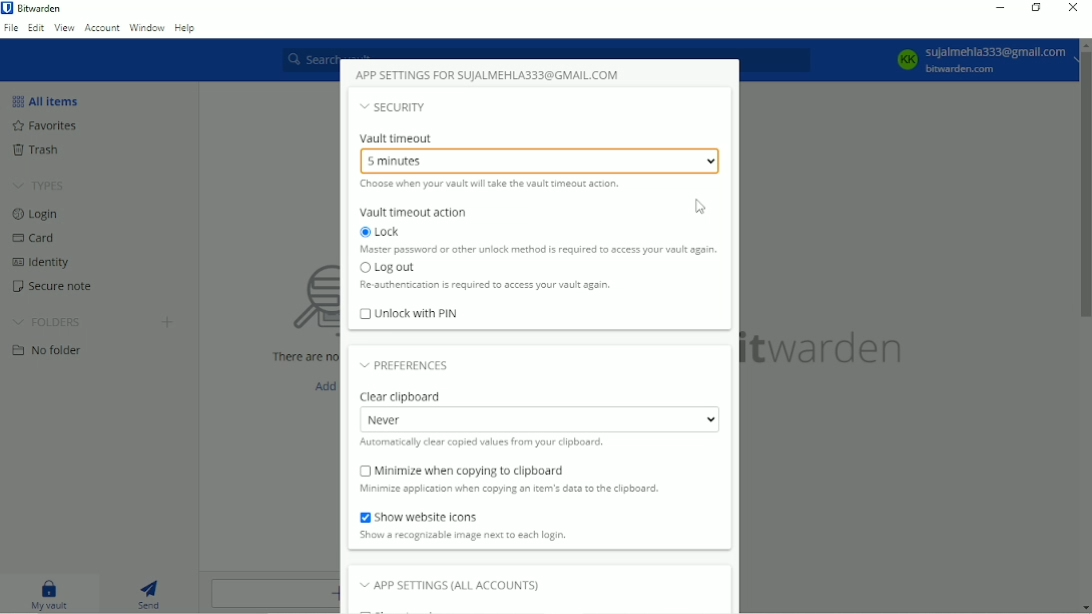  Describe the element at coordinates (484, 443) in the screenshot. I see `Automatically clear clipboard values from your clipboard.` at that location.